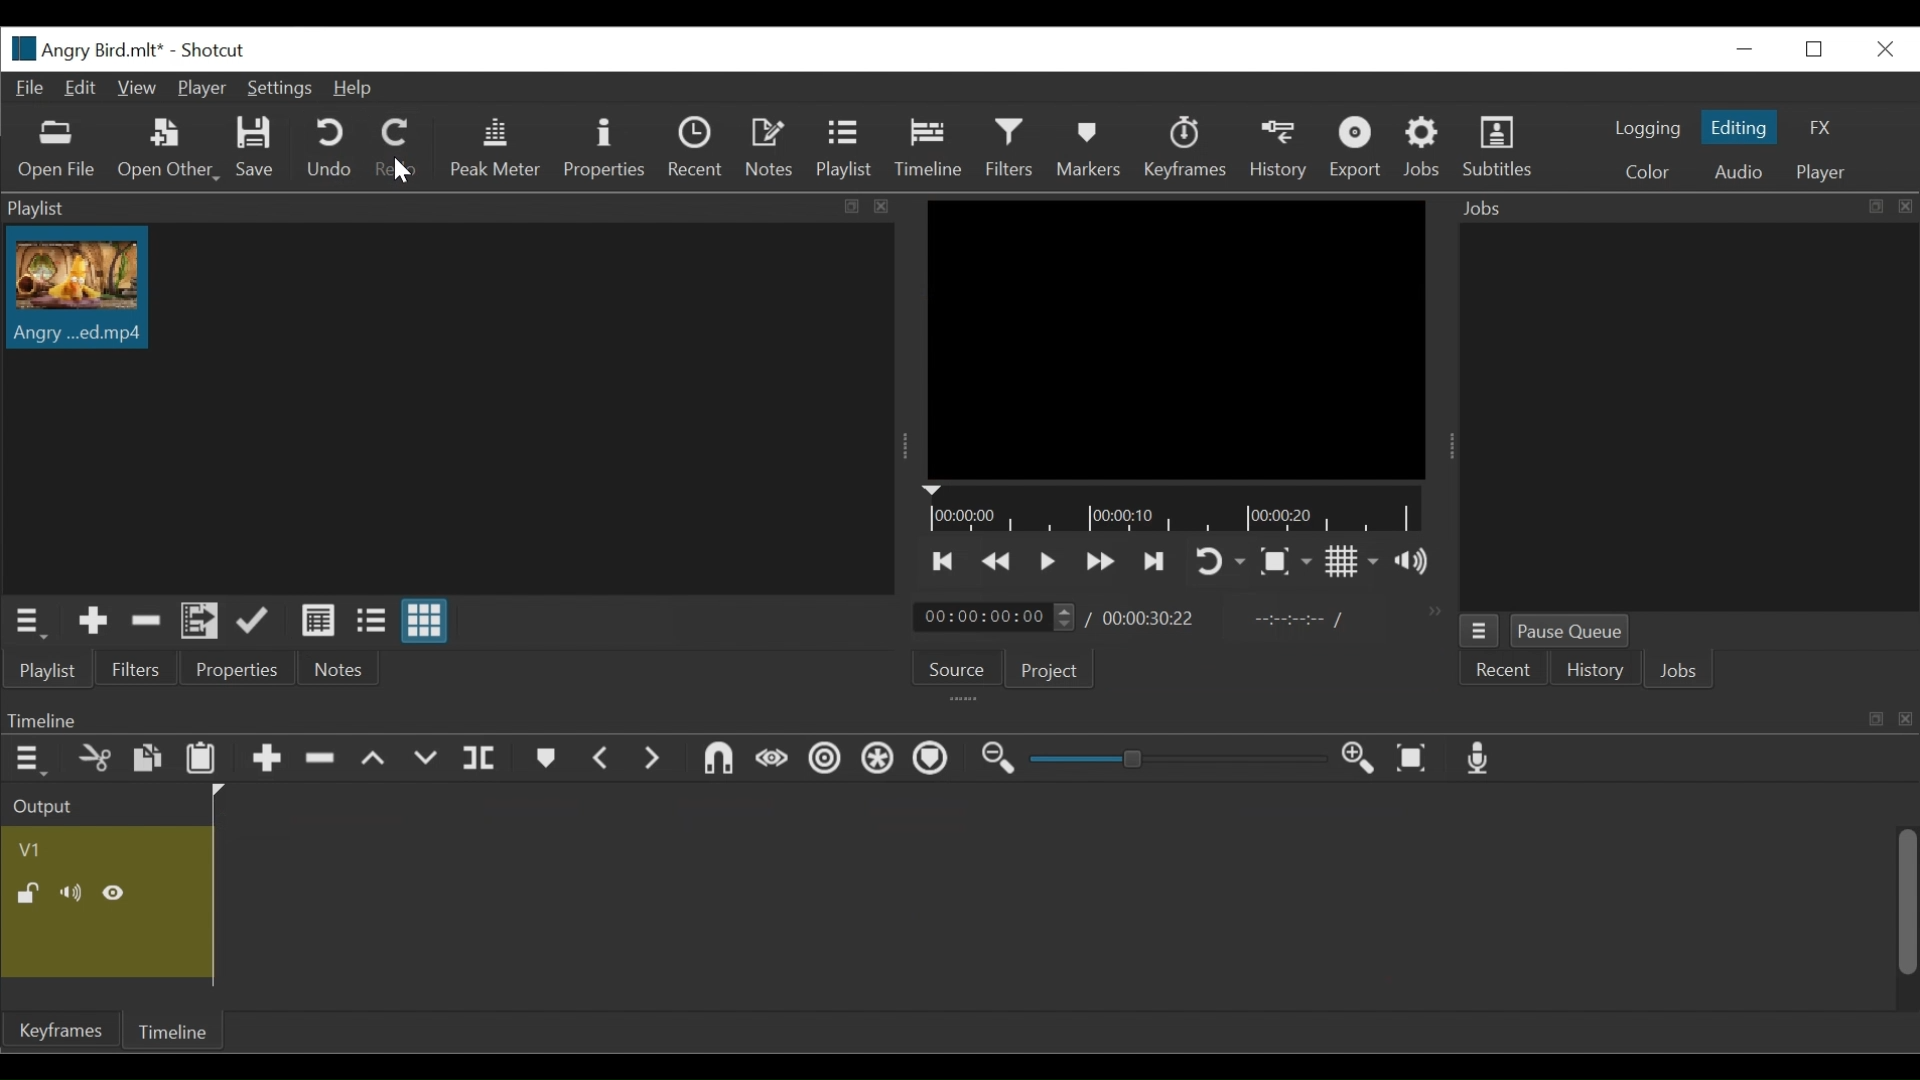 The height and width of the screenshot is (1080, 1920). What do you see at coordinates (323, 147) in the screenshot?
I see `Undo` at bounding box center [323, 147].